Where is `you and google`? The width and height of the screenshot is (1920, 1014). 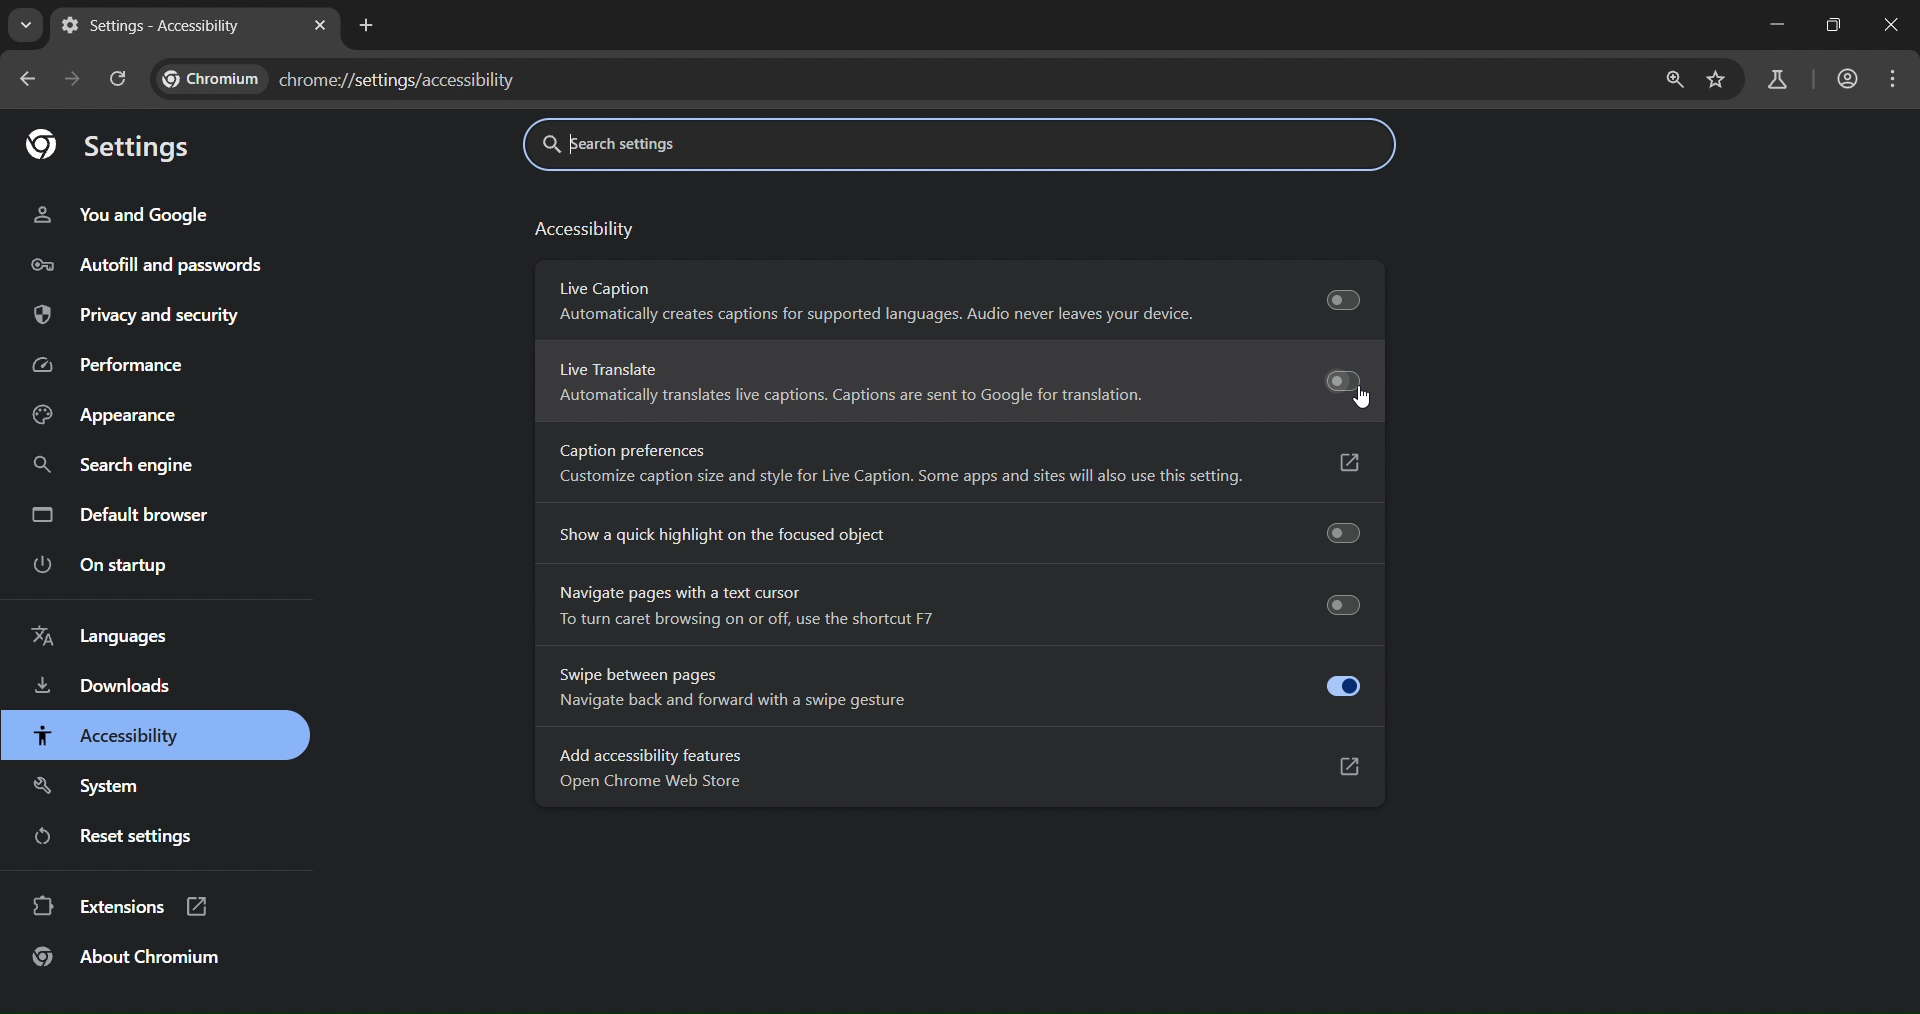 you and google is located at coordinates (127, 210).